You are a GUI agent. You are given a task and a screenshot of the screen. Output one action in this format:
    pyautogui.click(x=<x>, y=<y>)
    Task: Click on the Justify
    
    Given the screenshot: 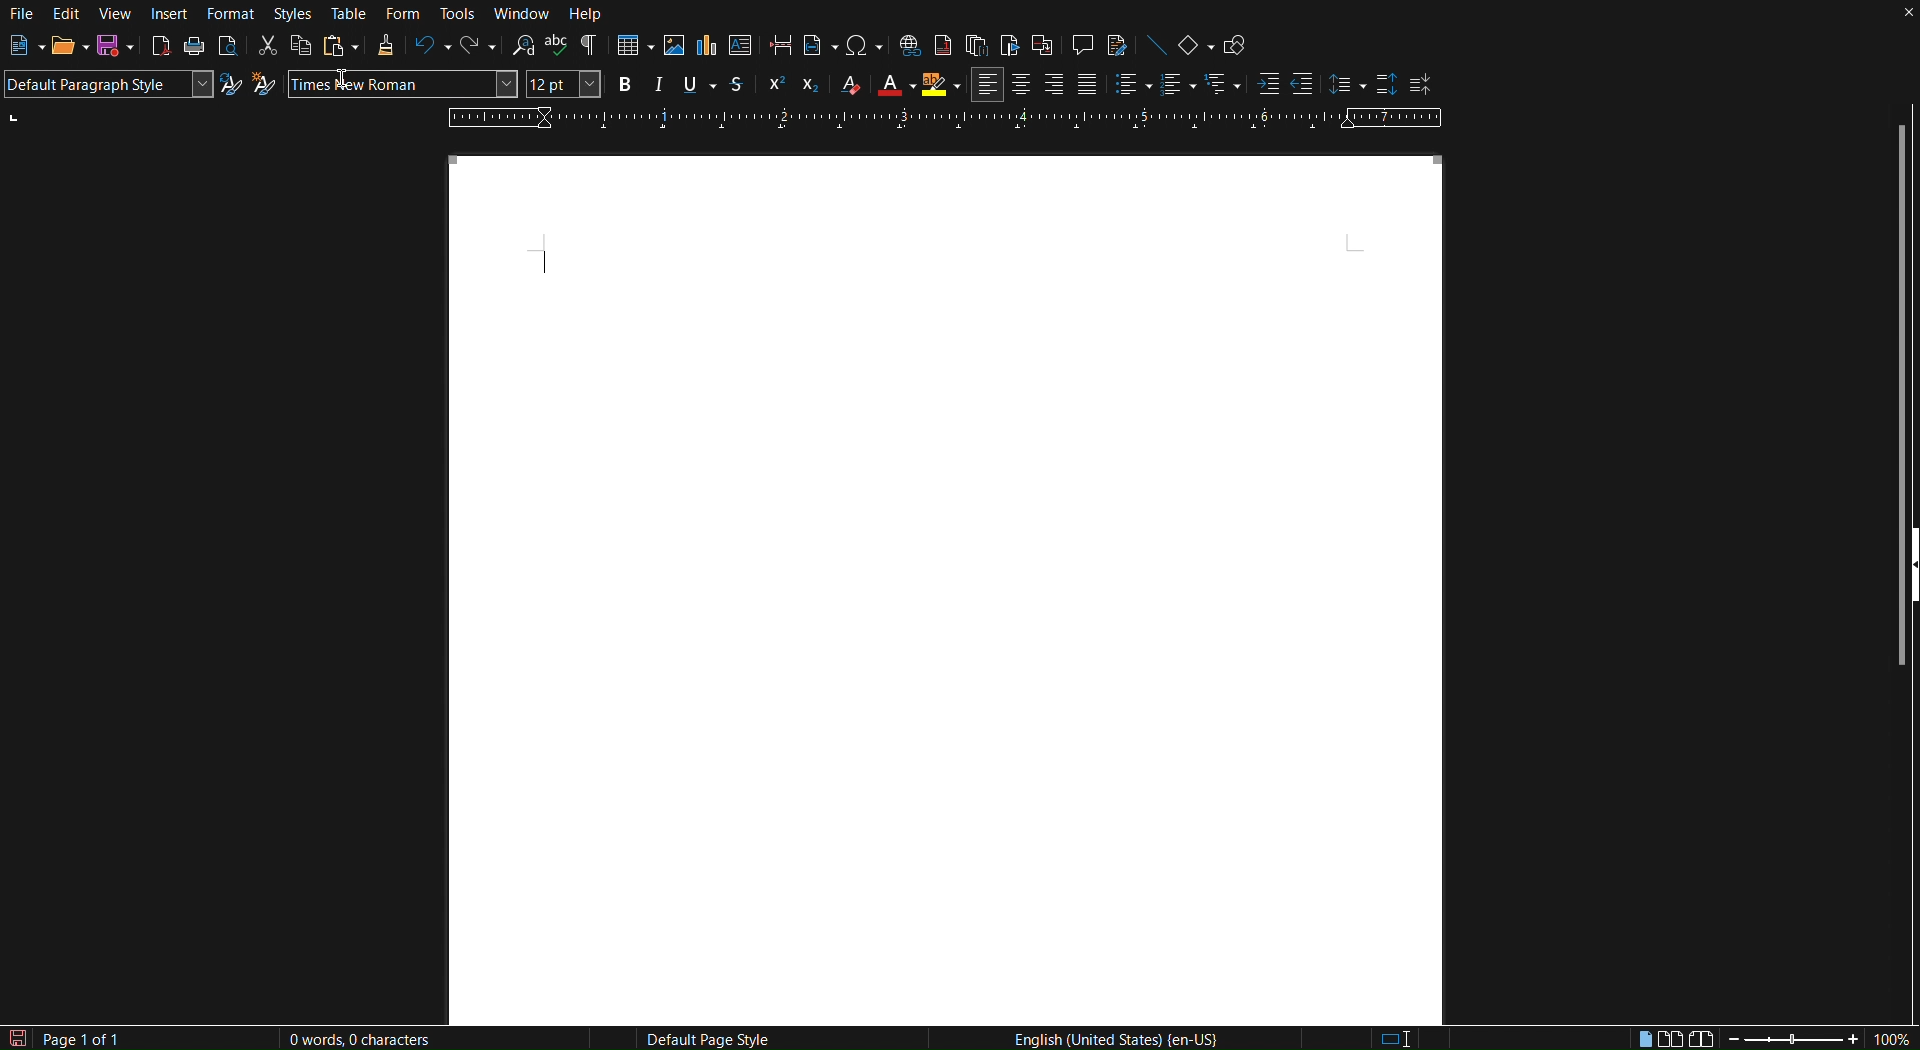 What is the action you would take?
    pyautogui.click(x=1087, y=86)
    